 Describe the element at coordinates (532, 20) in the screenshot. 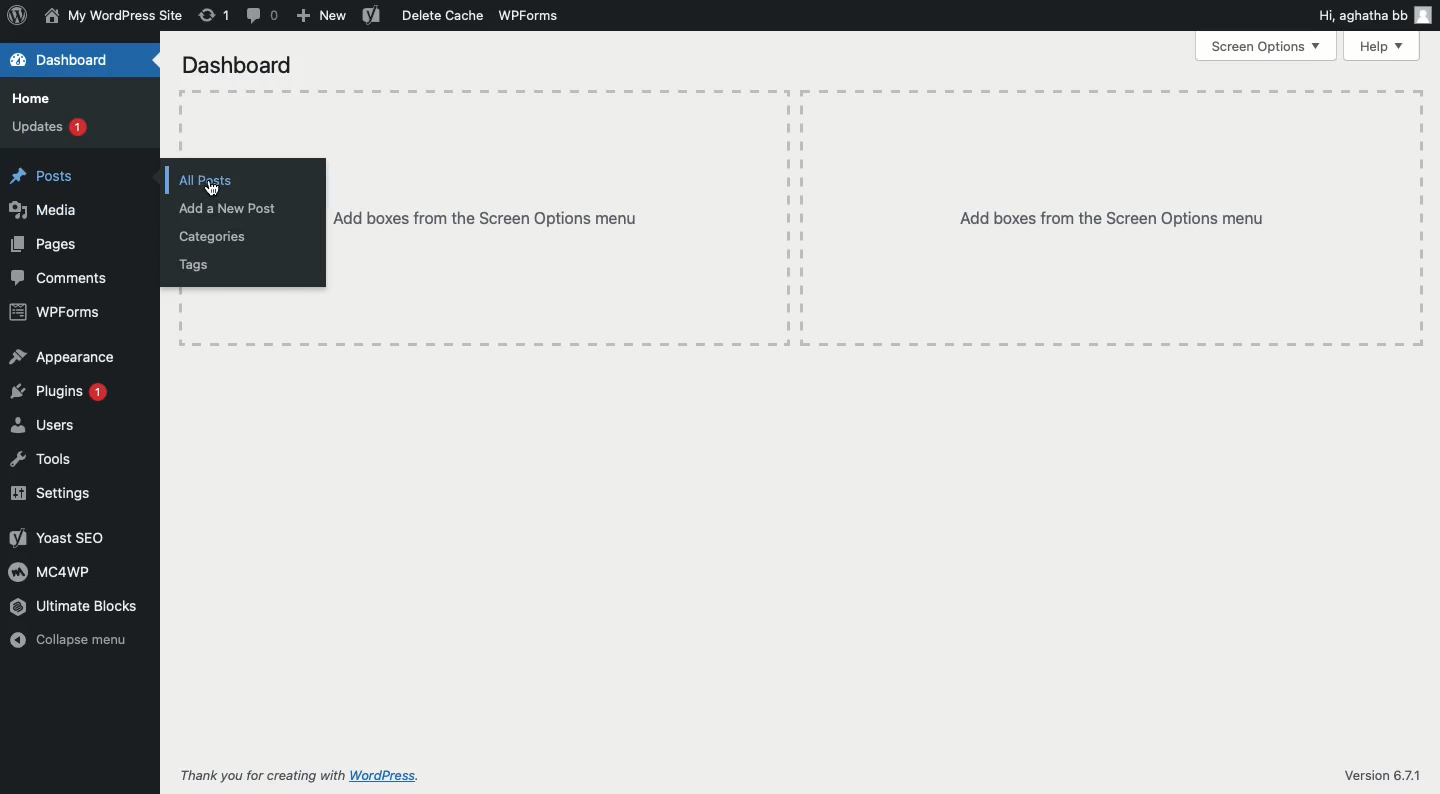

I see `WPForms` at that location.